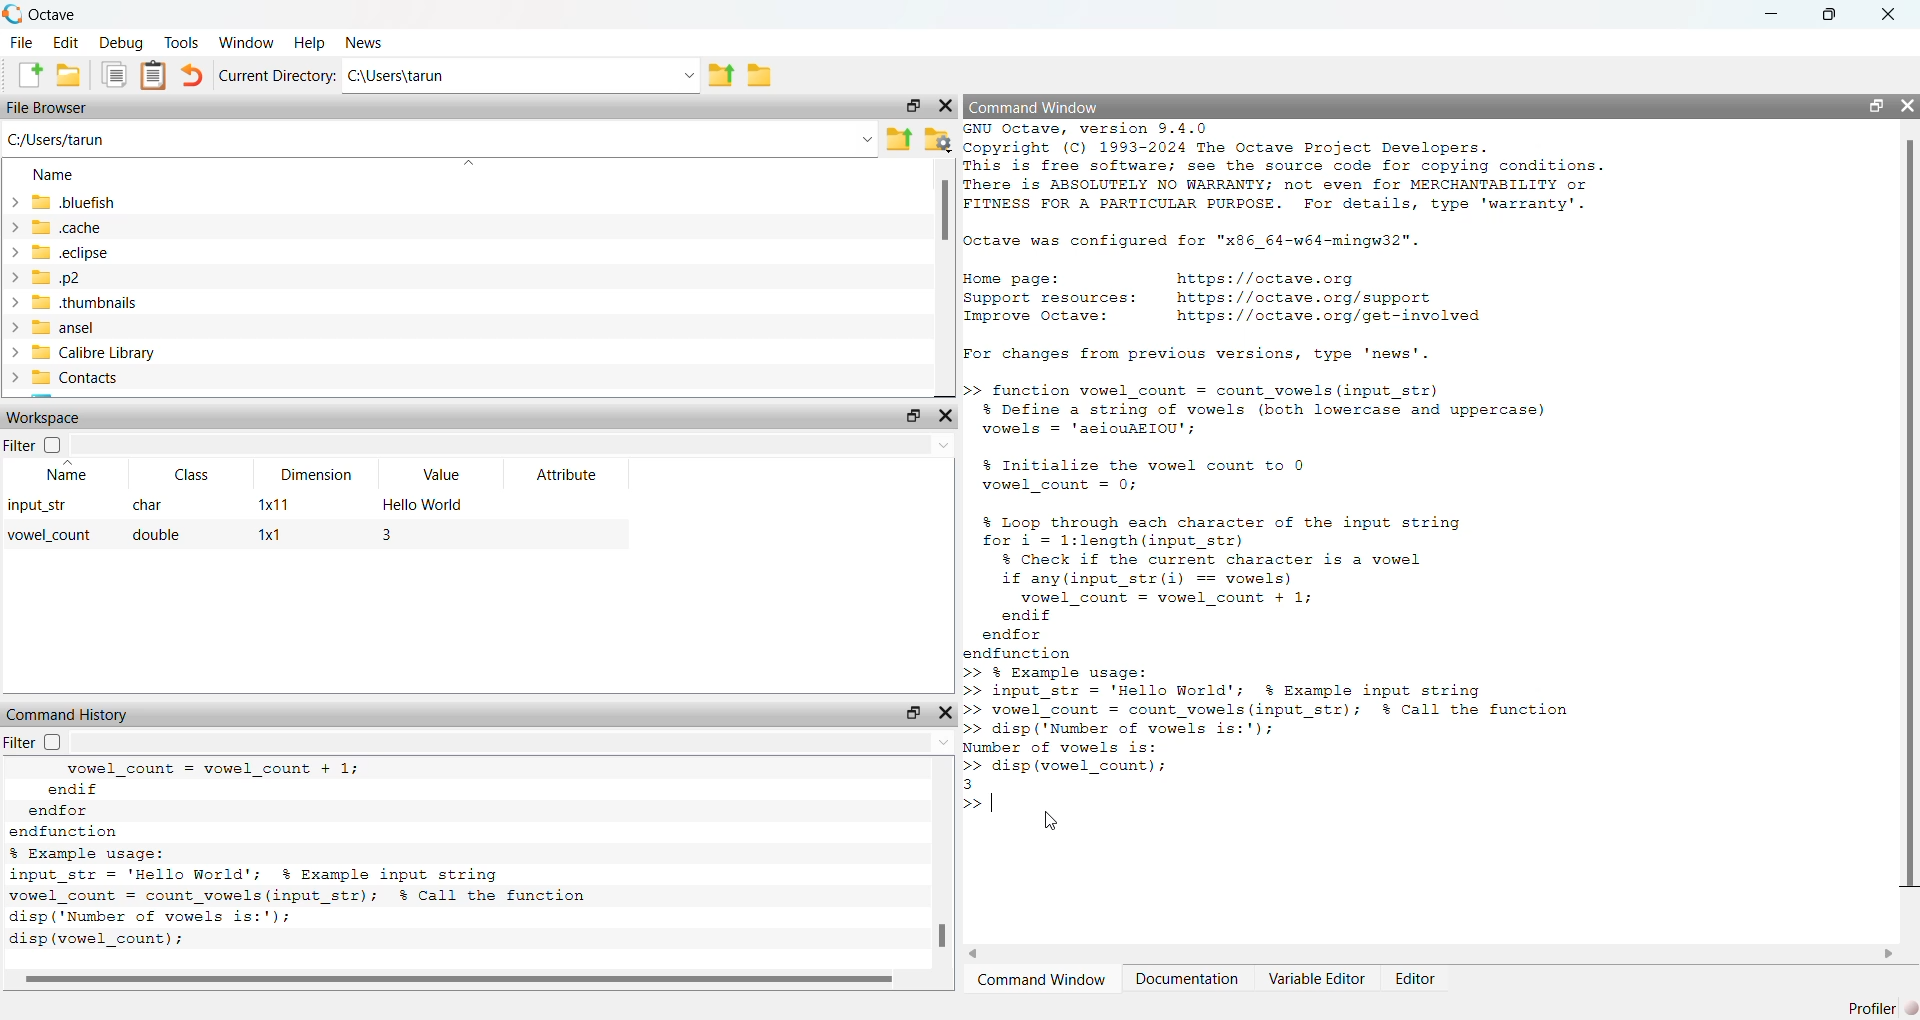  I want to click on Dimension, so click(317, 474).